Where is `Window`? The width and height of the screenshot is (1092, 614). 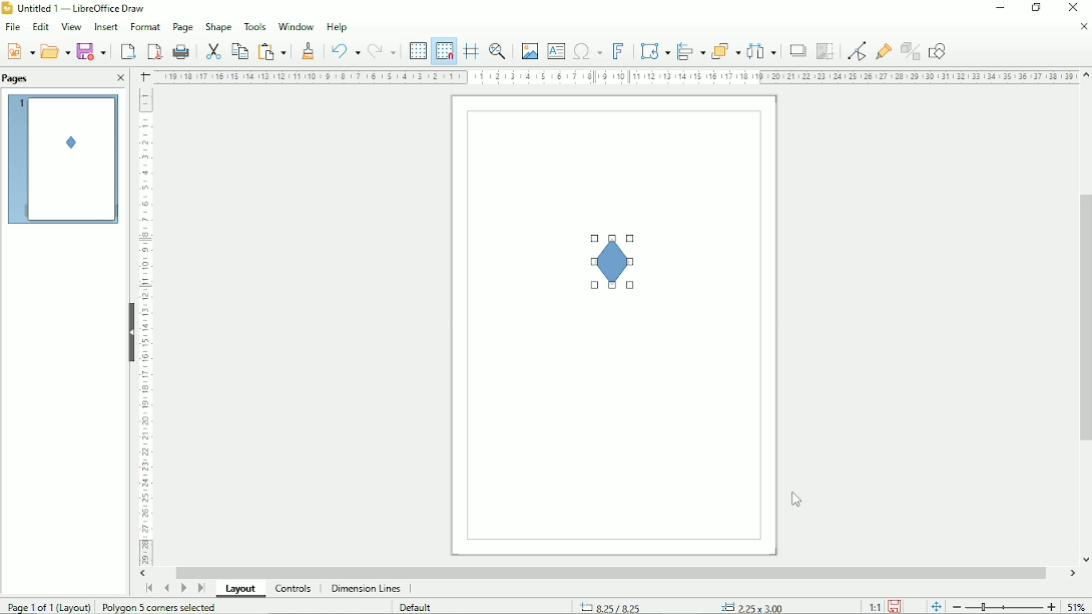
Window is located at coordinates (294, 25).